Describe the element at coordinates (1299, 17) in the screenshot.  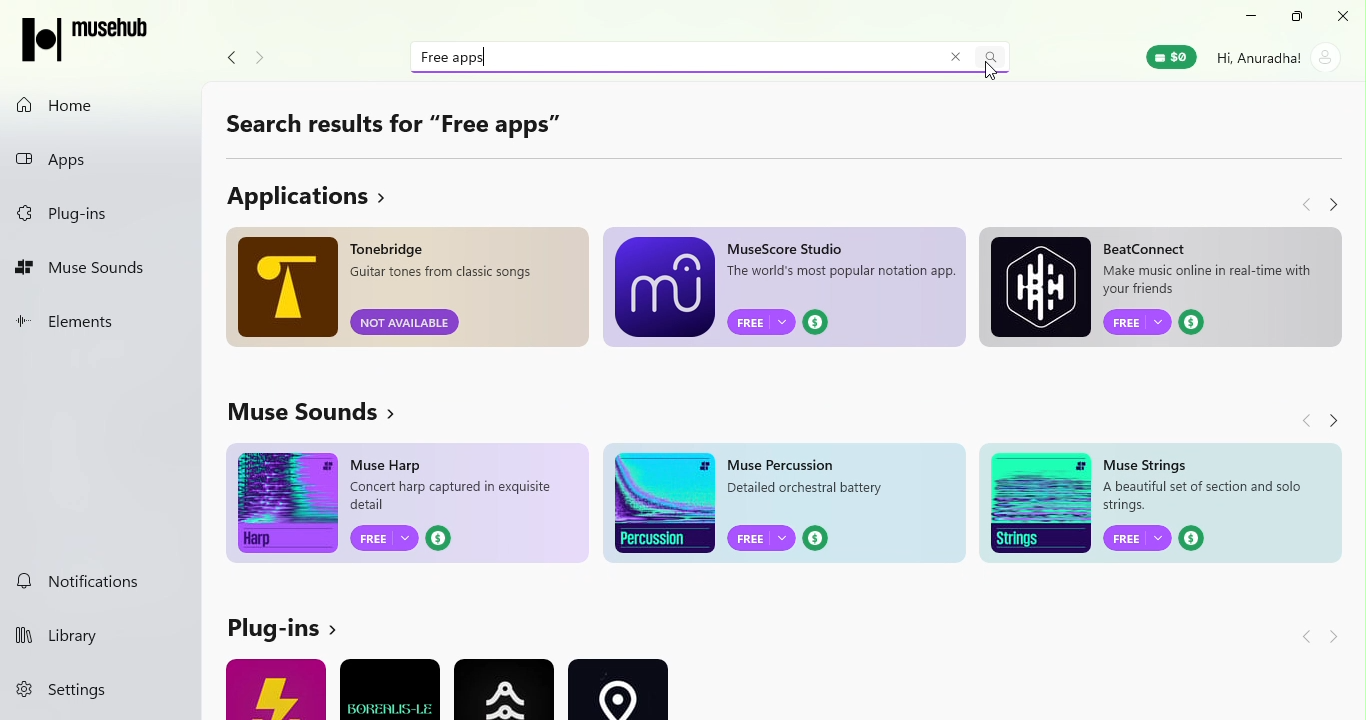
I see `Maximize` at that location.